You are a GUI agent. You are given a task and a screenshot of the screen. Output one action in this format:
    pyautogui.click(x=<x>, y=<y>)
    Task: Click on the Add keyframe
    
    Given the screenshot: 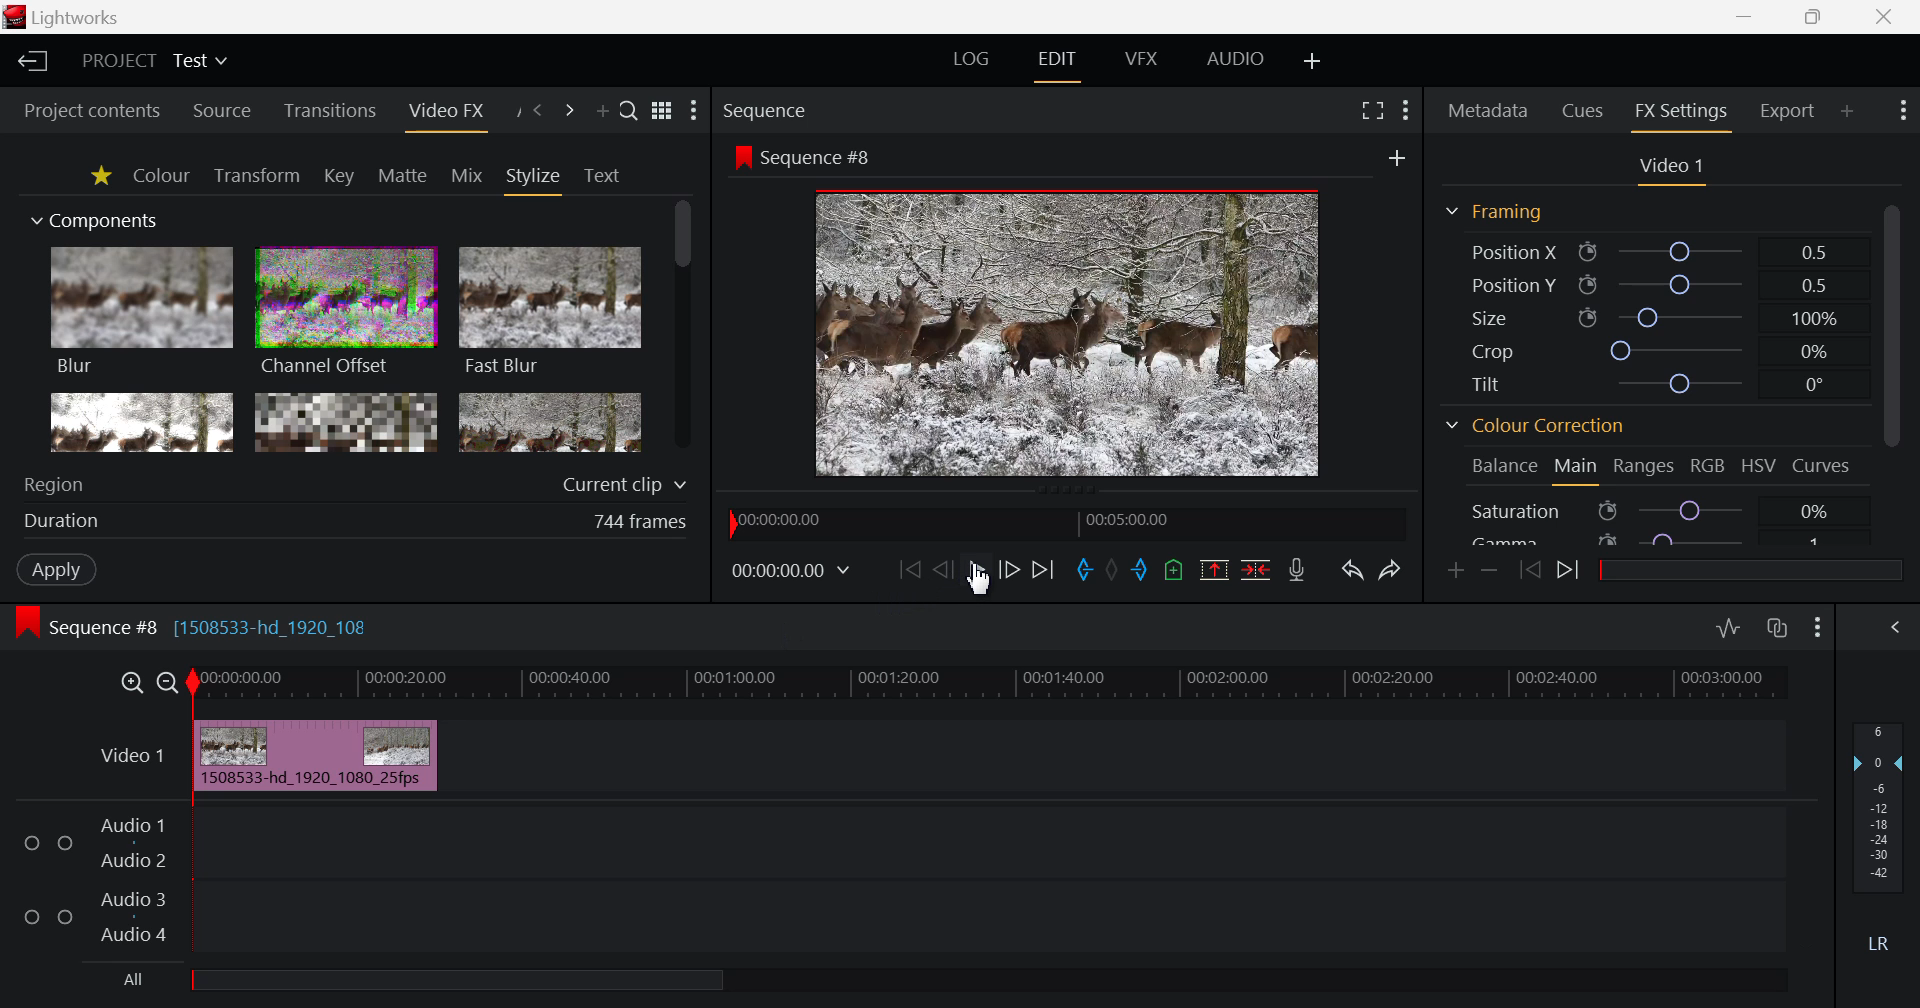 What is the action you would take?
    pyautogui.click(x=1456, y=572)
    